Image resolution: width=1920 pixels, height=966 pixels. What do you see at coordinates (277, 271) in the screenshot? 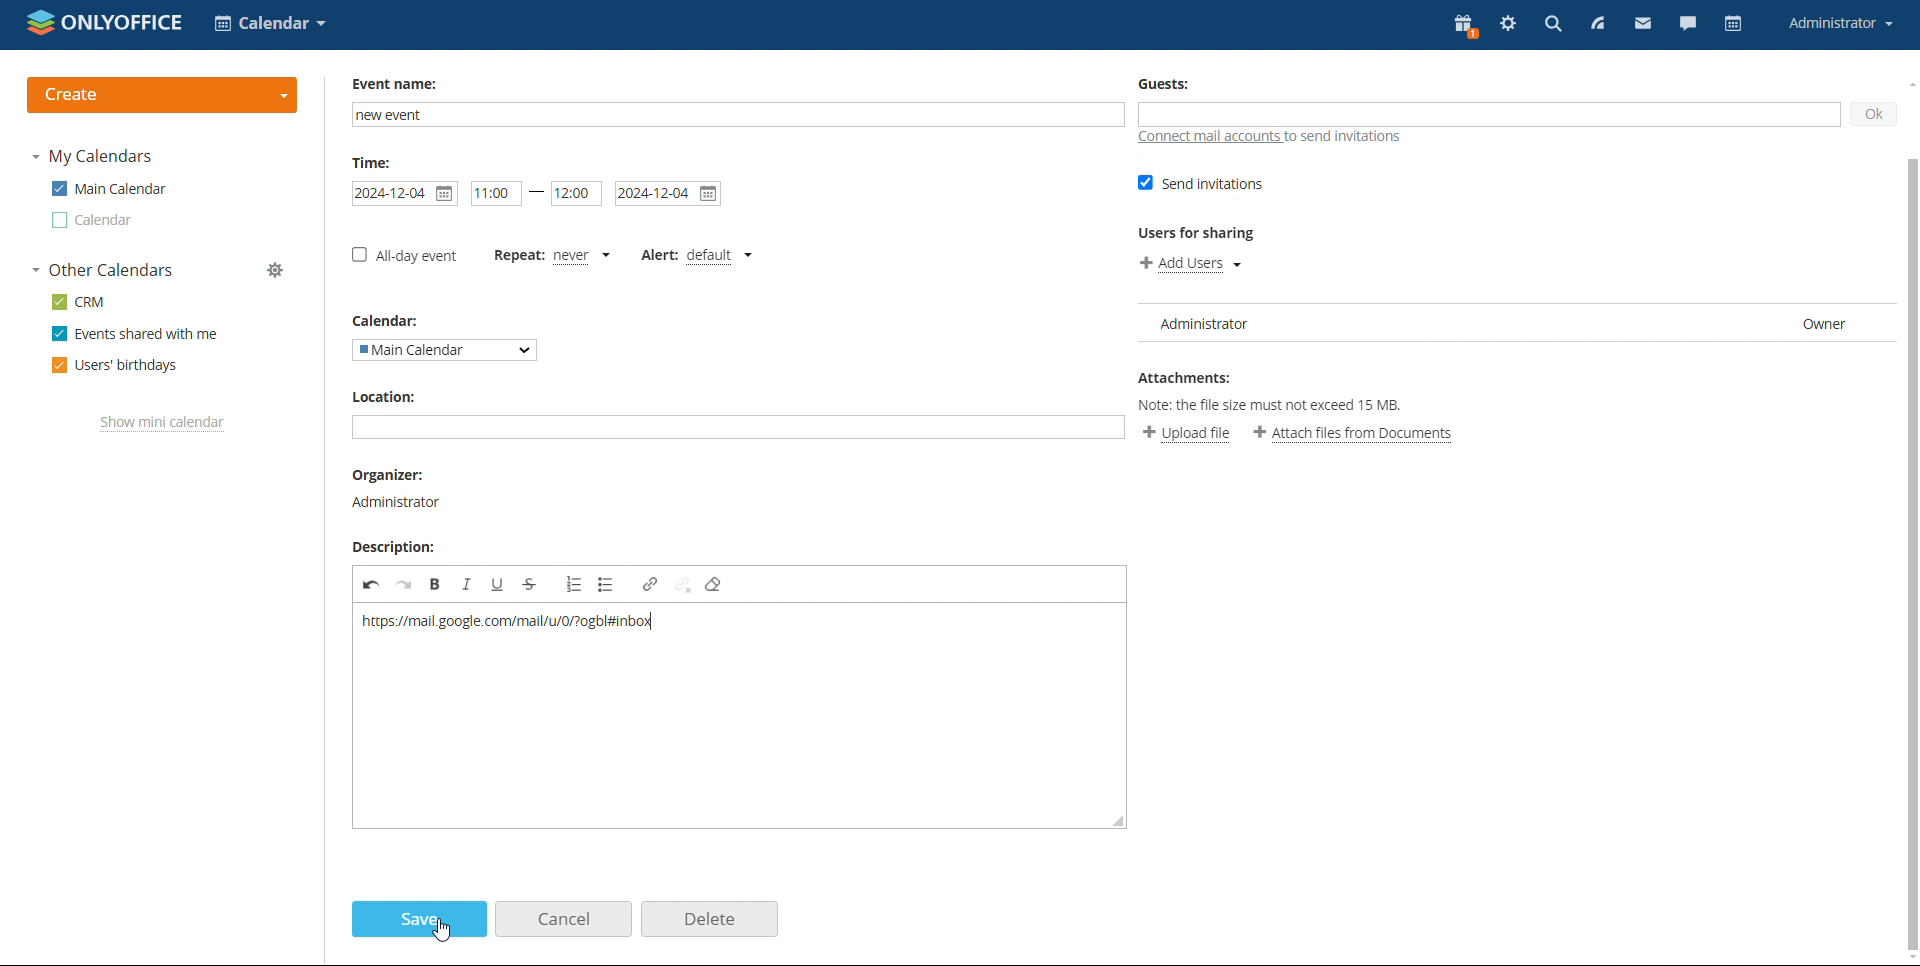
I see `manage` at bounding box center [277, 271].